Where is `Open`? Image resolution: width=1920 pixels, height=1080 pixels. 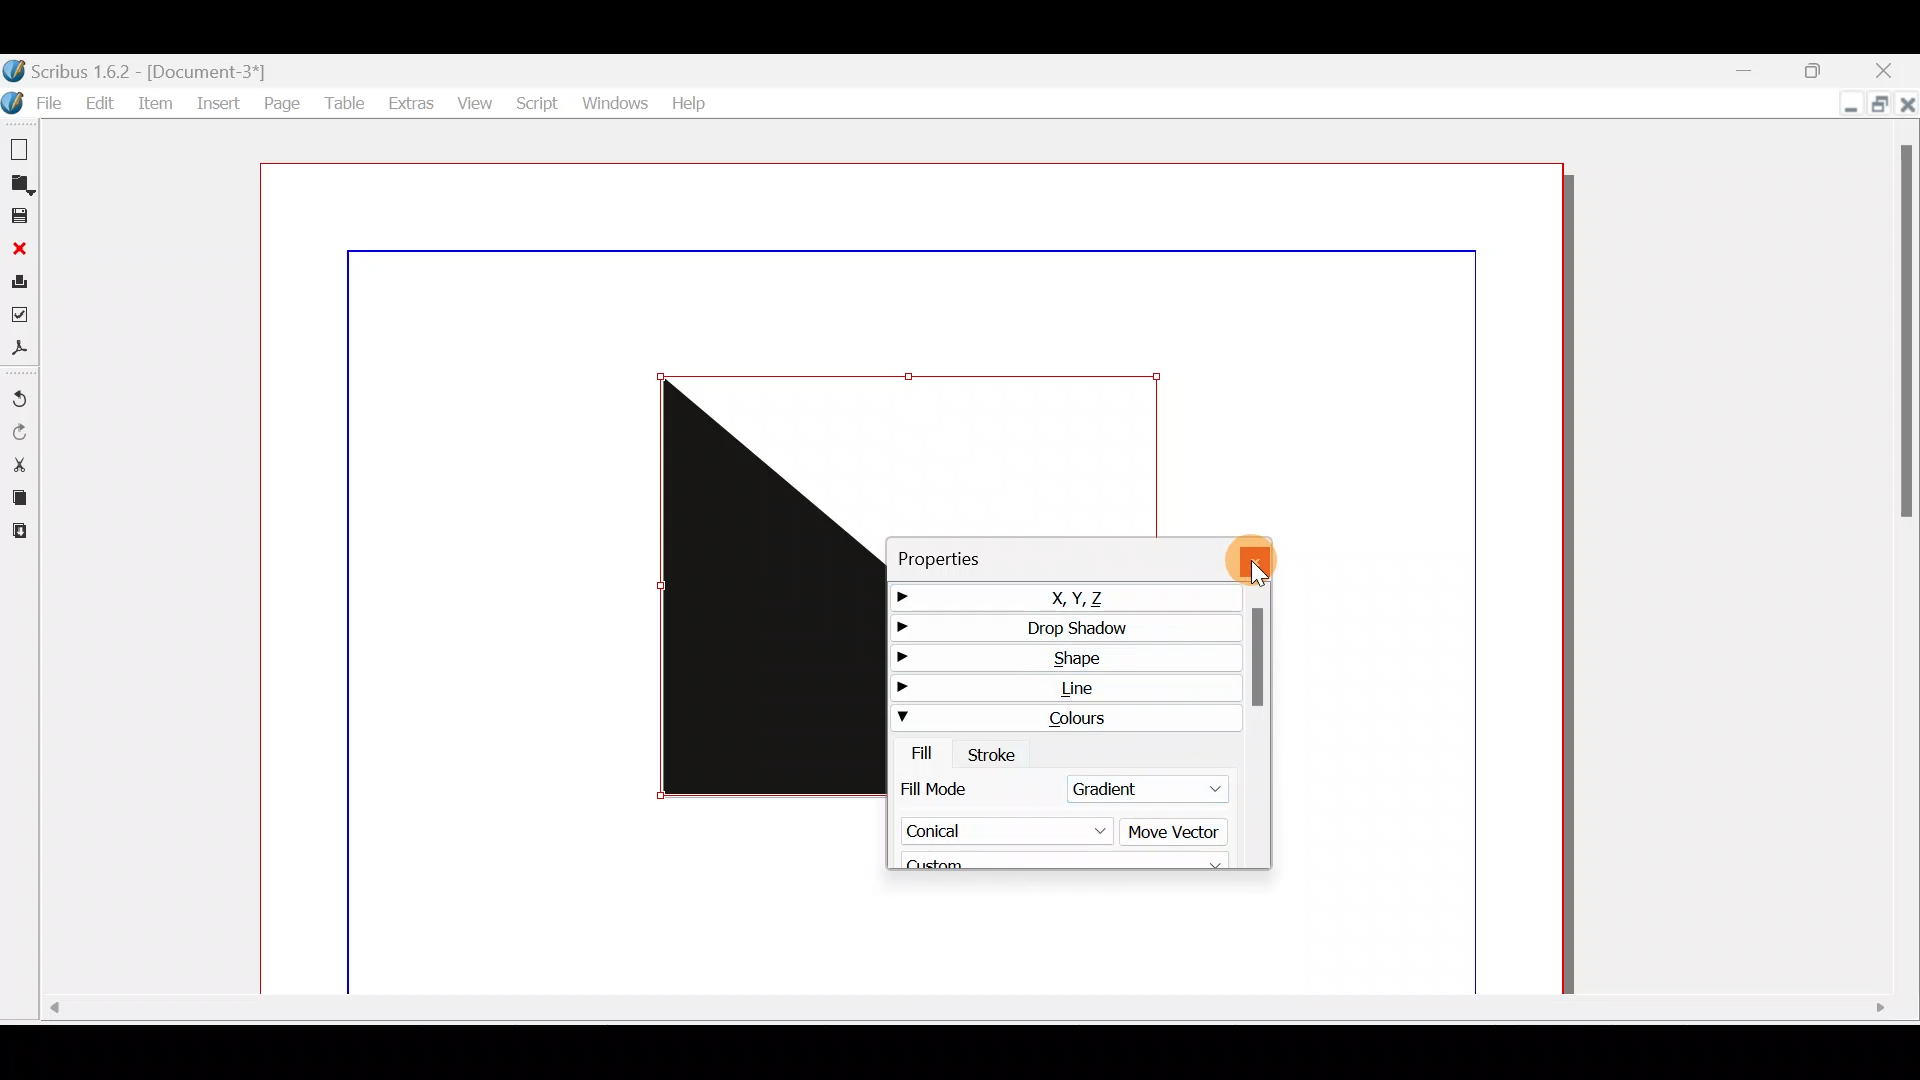 Open is located at coordinates (22, 183).